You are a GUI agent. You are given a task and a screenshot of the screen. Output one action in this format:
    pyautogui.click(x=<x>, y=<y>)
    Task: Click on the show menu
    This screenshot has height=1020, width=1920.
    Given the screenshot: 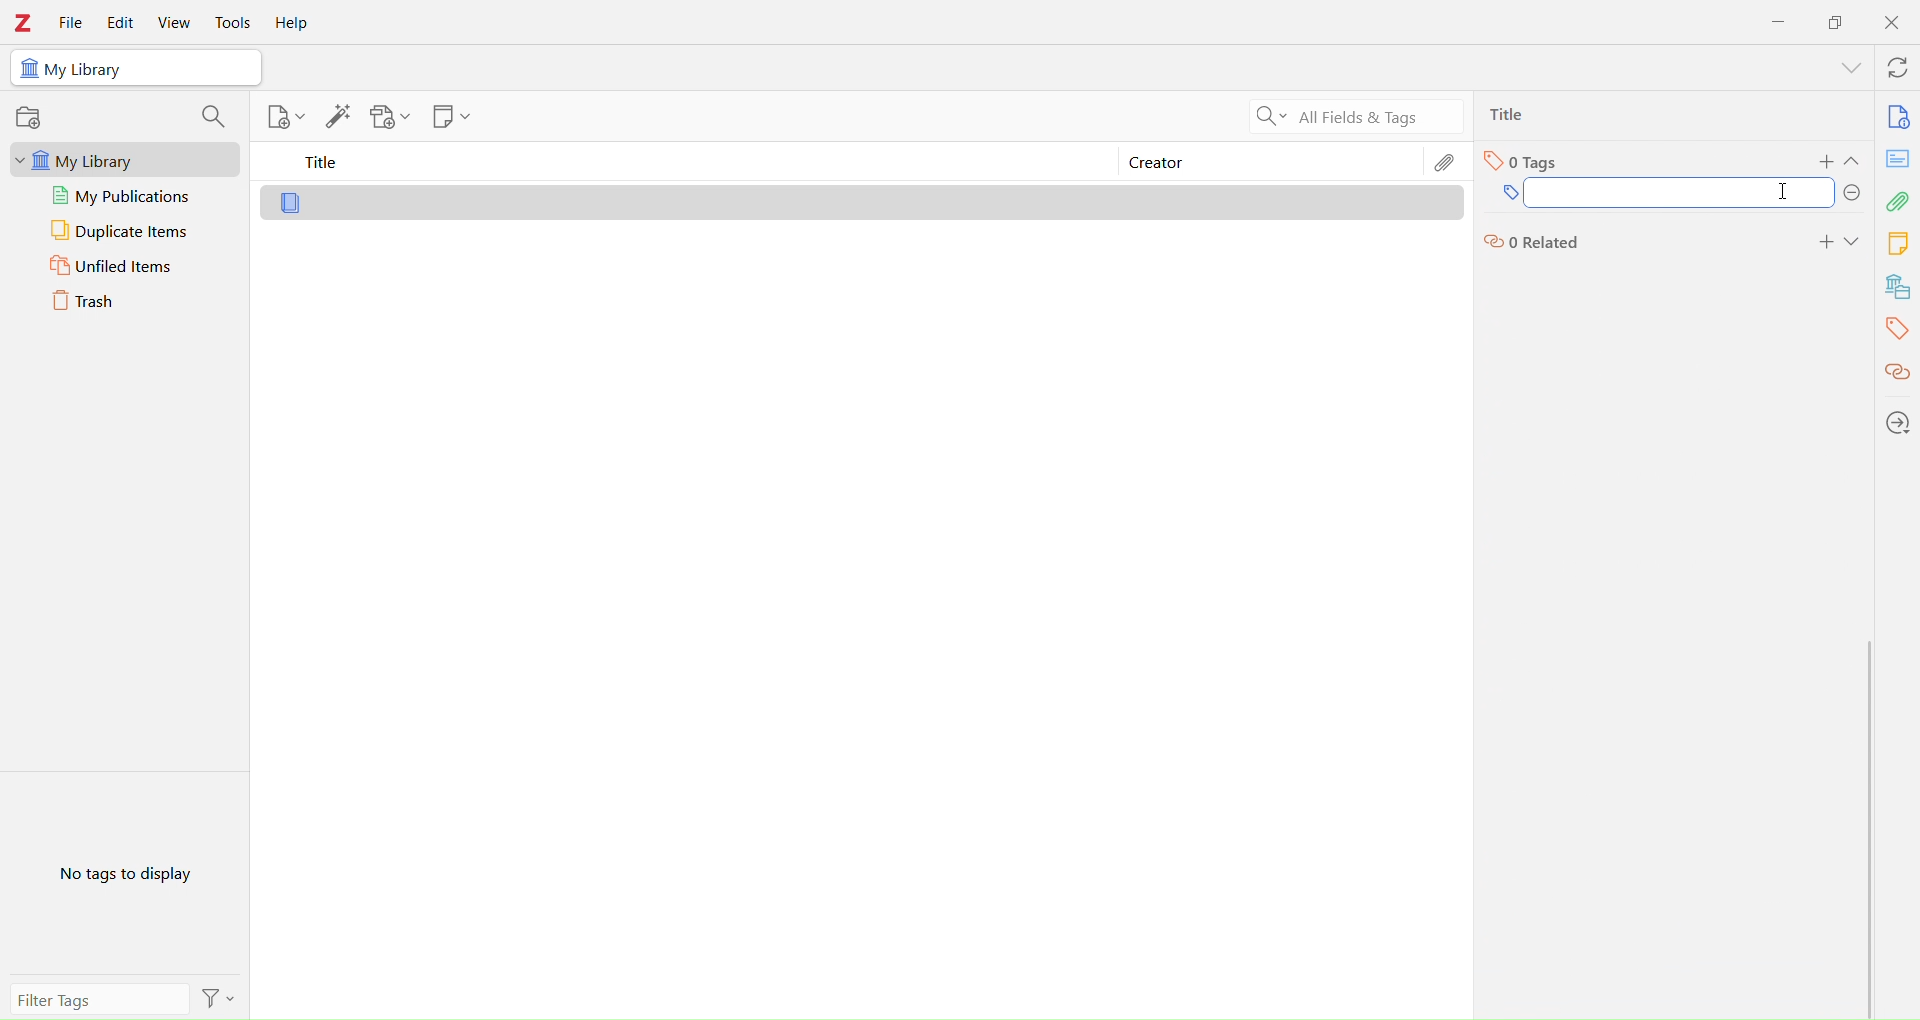 What is the action you would take?
    pyautogui.click(x=1832, y=74)
    